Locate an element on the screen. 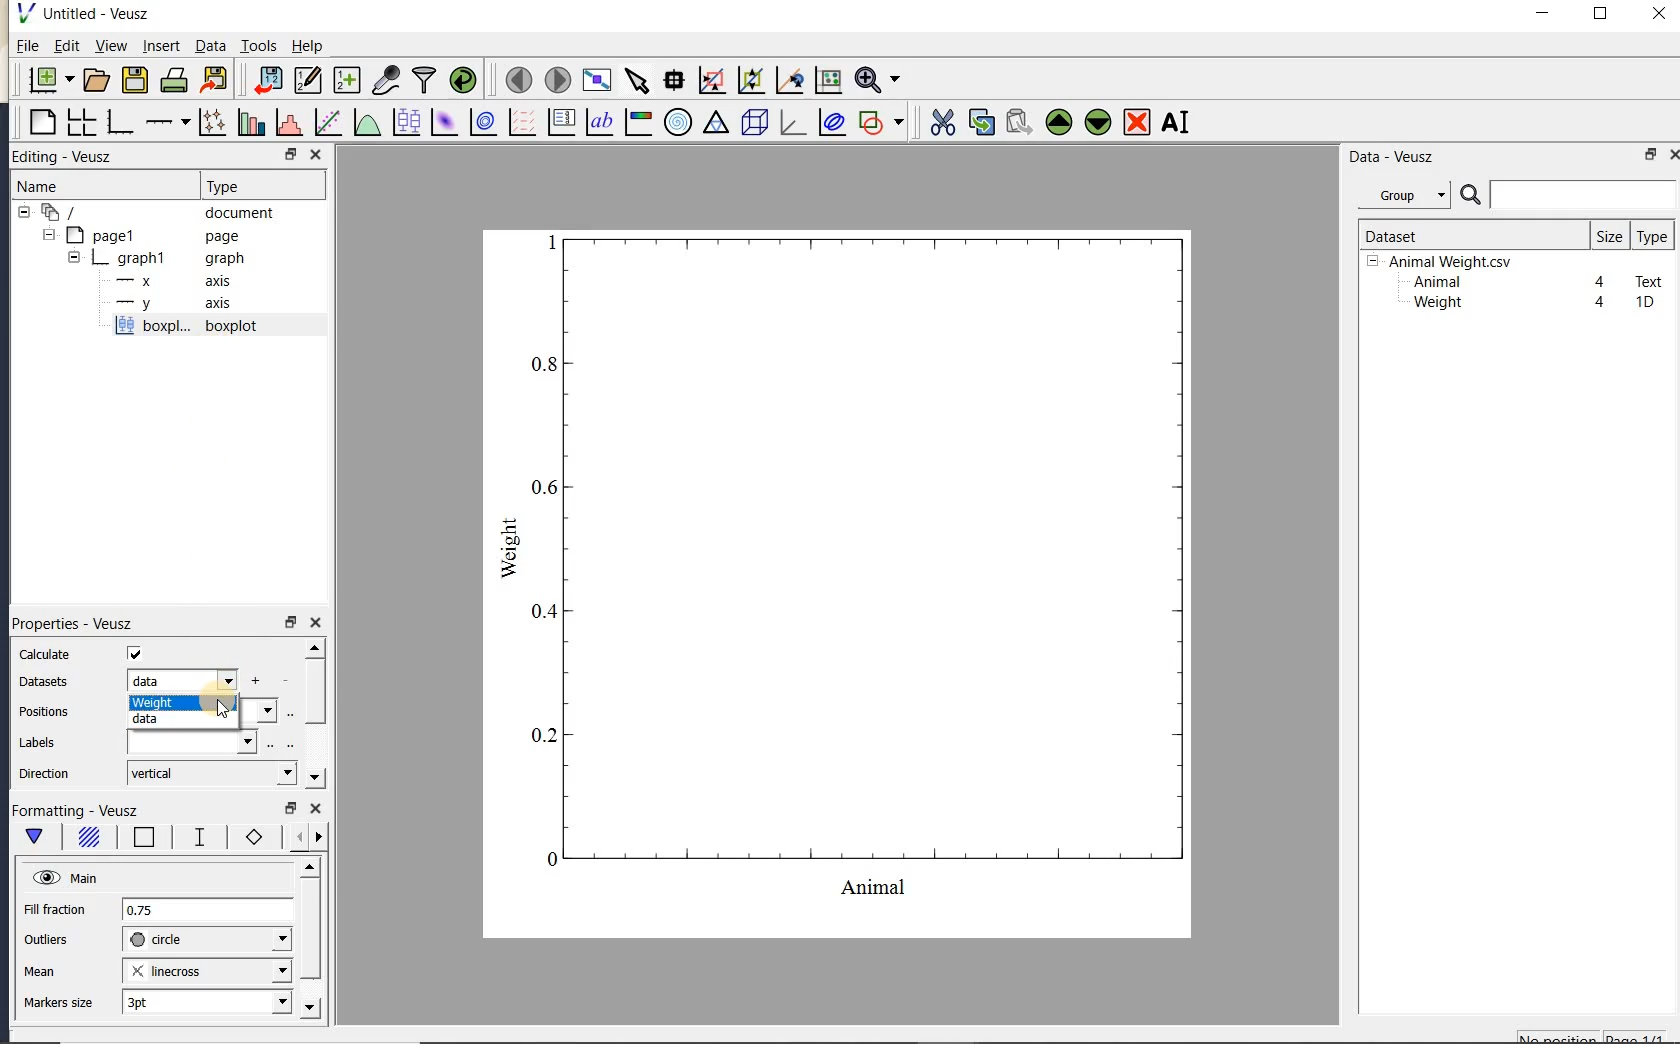 Image resolution: width=1680 pixels, height=1044 pixels. close is located at coordinates (1659, 15).